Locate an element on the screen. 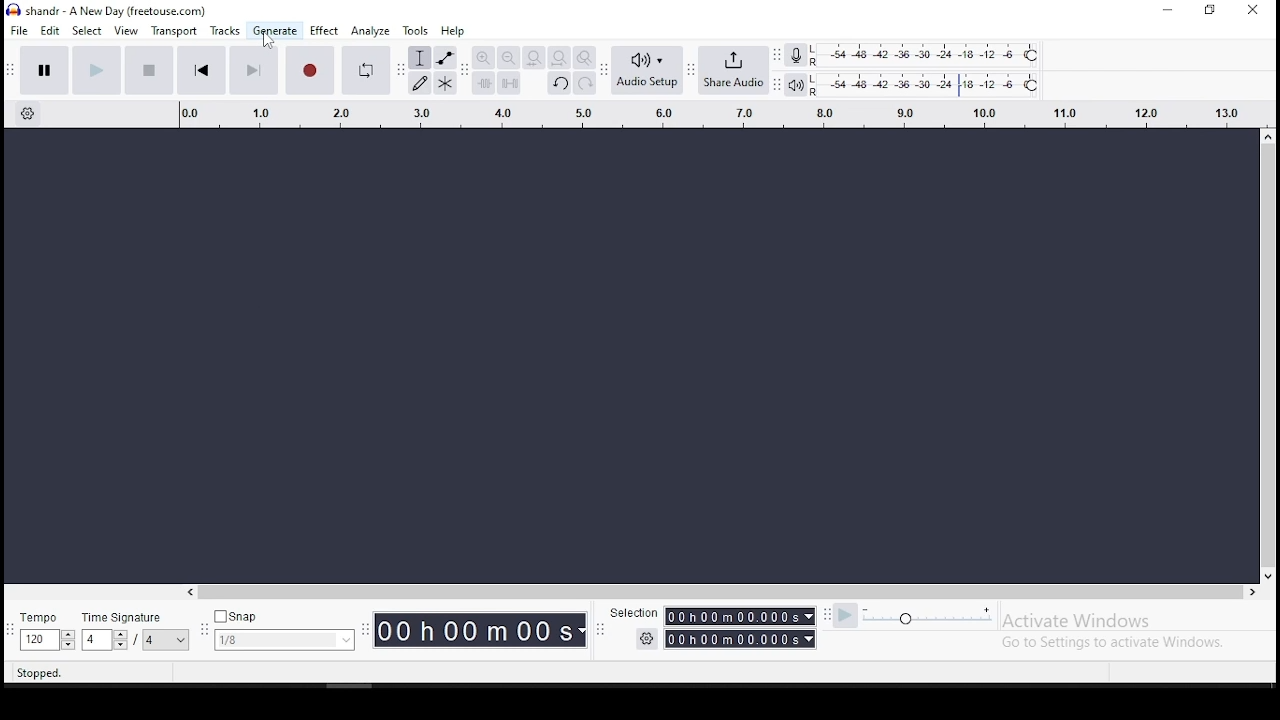 The image size is (1280, 720). time signature is located at coordinates (46, 629).